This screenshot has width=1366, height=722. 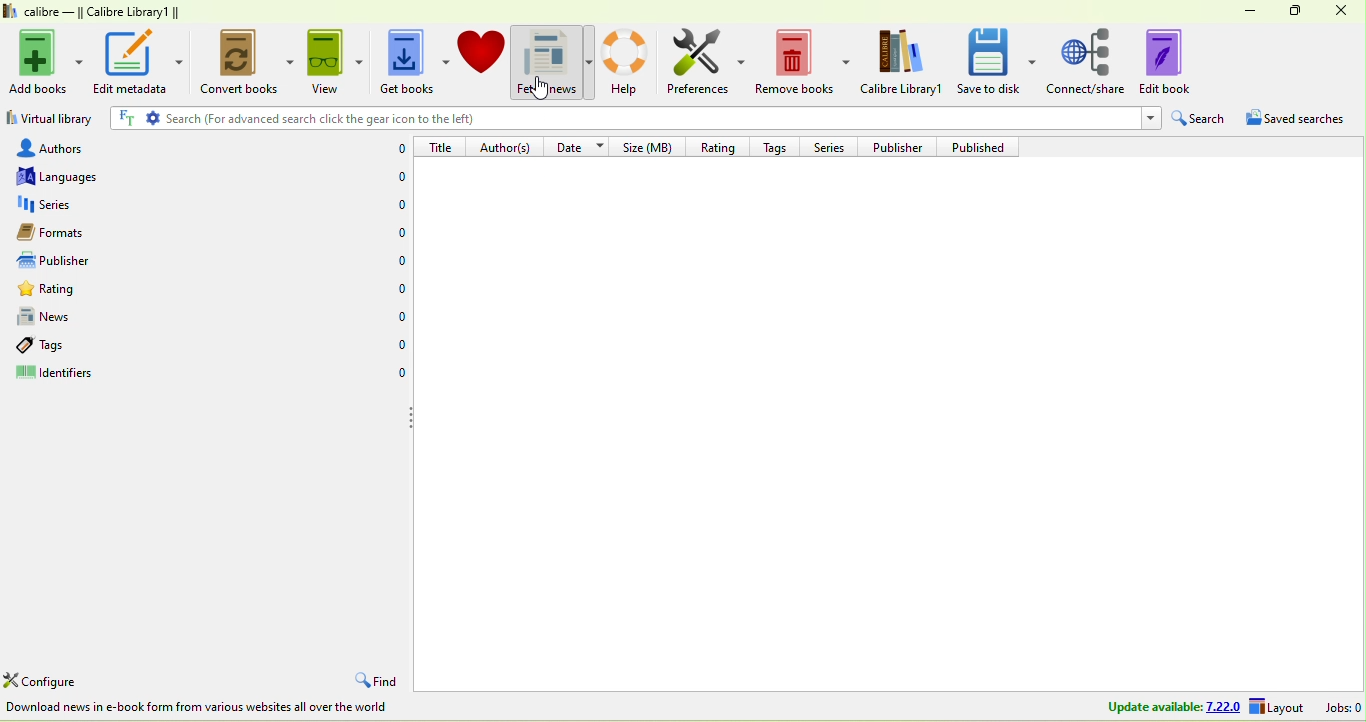 What do you see at coordinates (201, 709) in the screenshot?
I see `download news in e book from various websites all over the world` at bounding box center [201, 709].